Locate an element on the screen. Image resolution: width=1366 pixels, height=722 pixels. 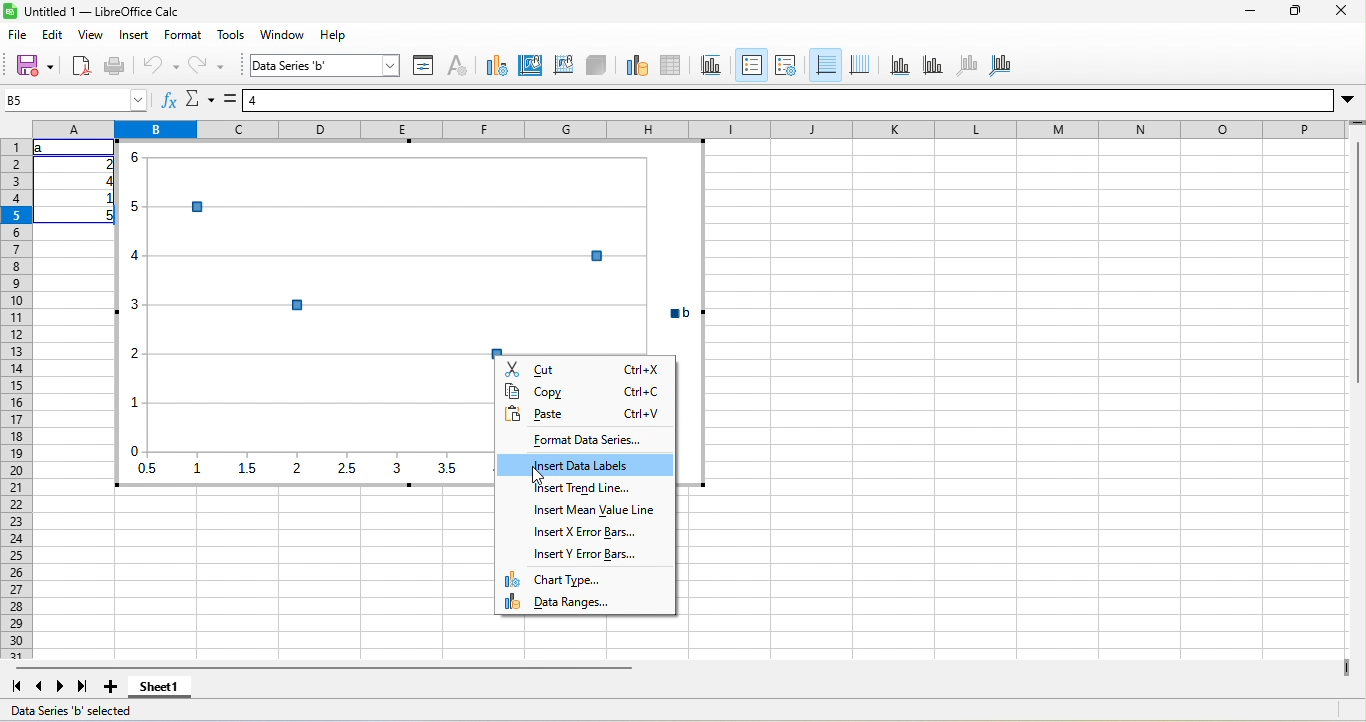
XY (Scatter) chart is located at coordinates (410, 248).